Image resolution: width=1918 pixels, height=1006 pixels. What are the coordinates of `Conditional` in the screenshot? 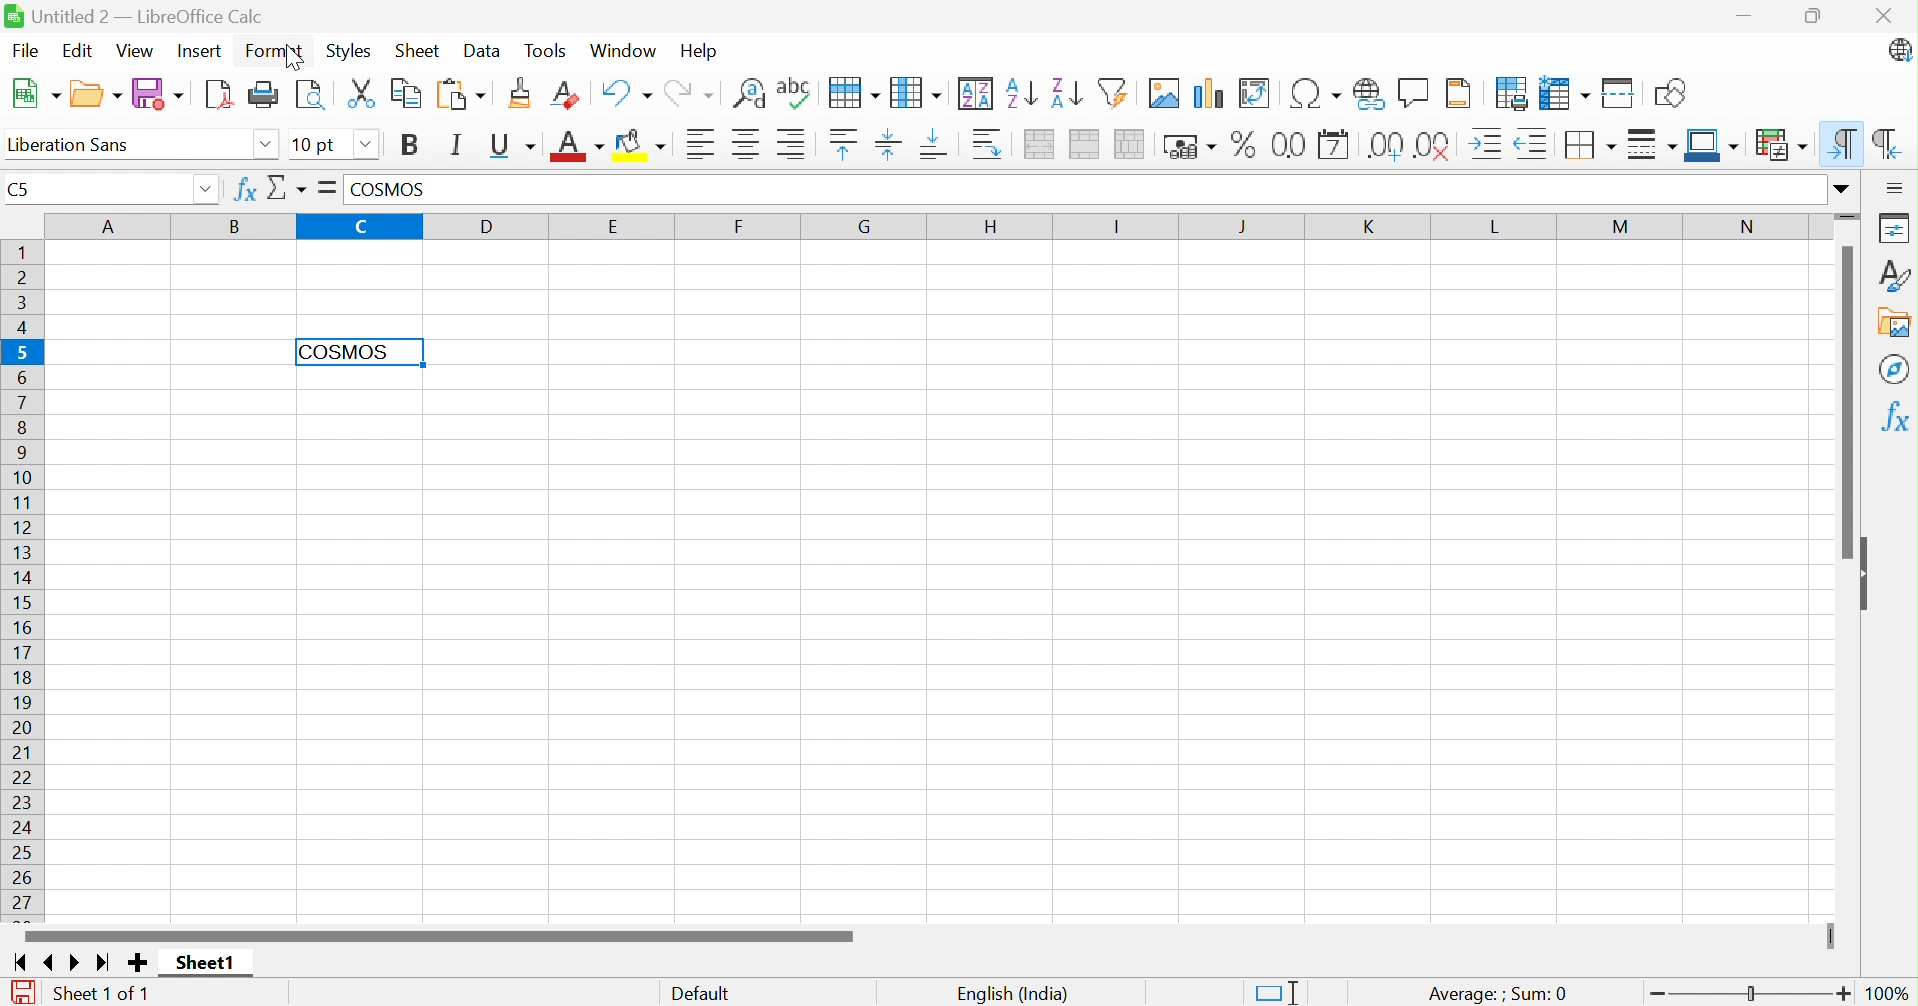 It's located at (1782, 144).